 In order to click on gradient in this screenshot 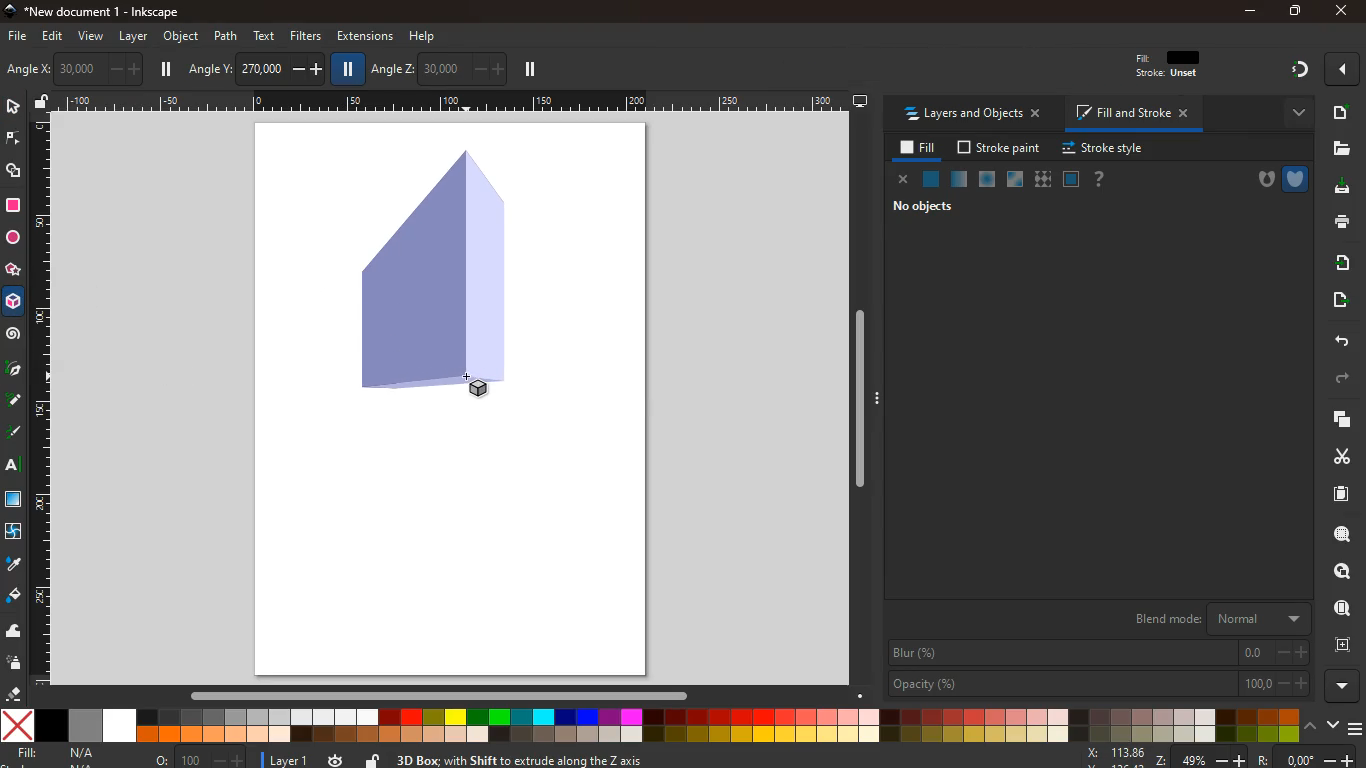, I will do `click(1301, 70)`.